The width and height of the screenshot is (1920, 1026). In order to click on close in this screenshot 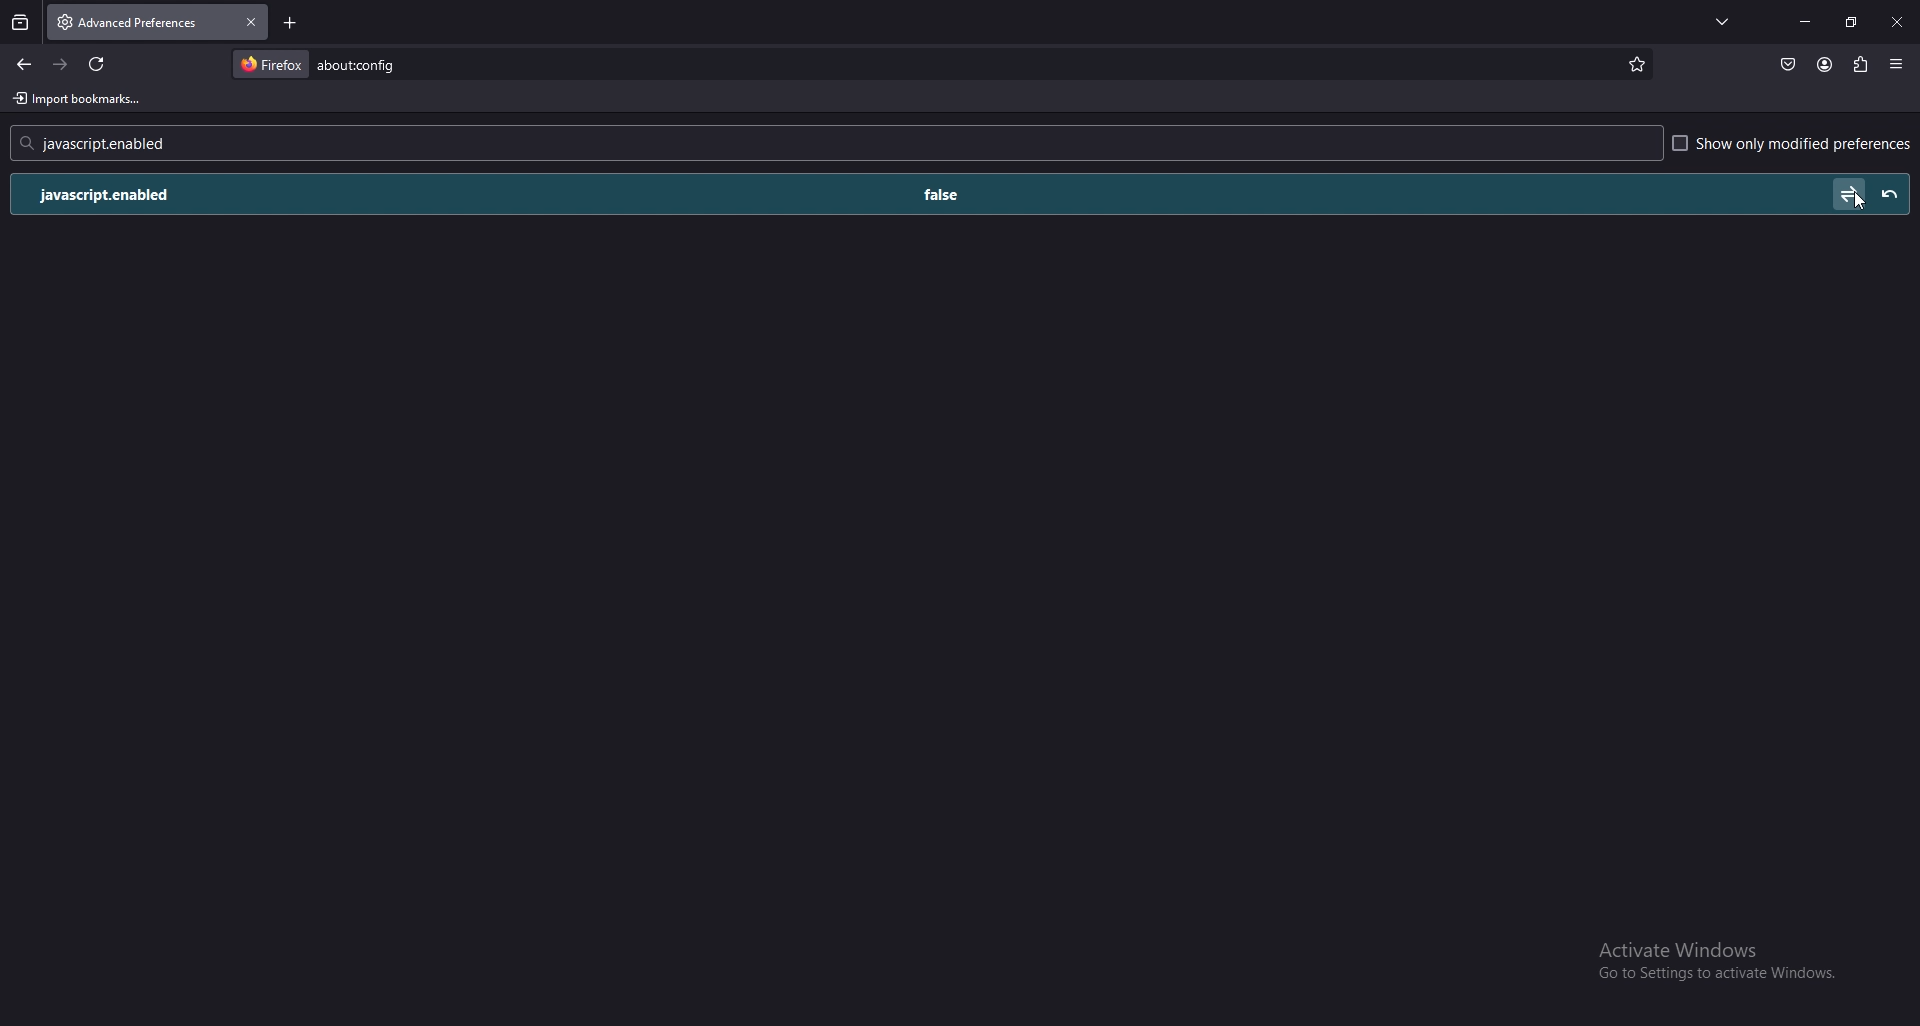, I will do `click(1896, 24)`.